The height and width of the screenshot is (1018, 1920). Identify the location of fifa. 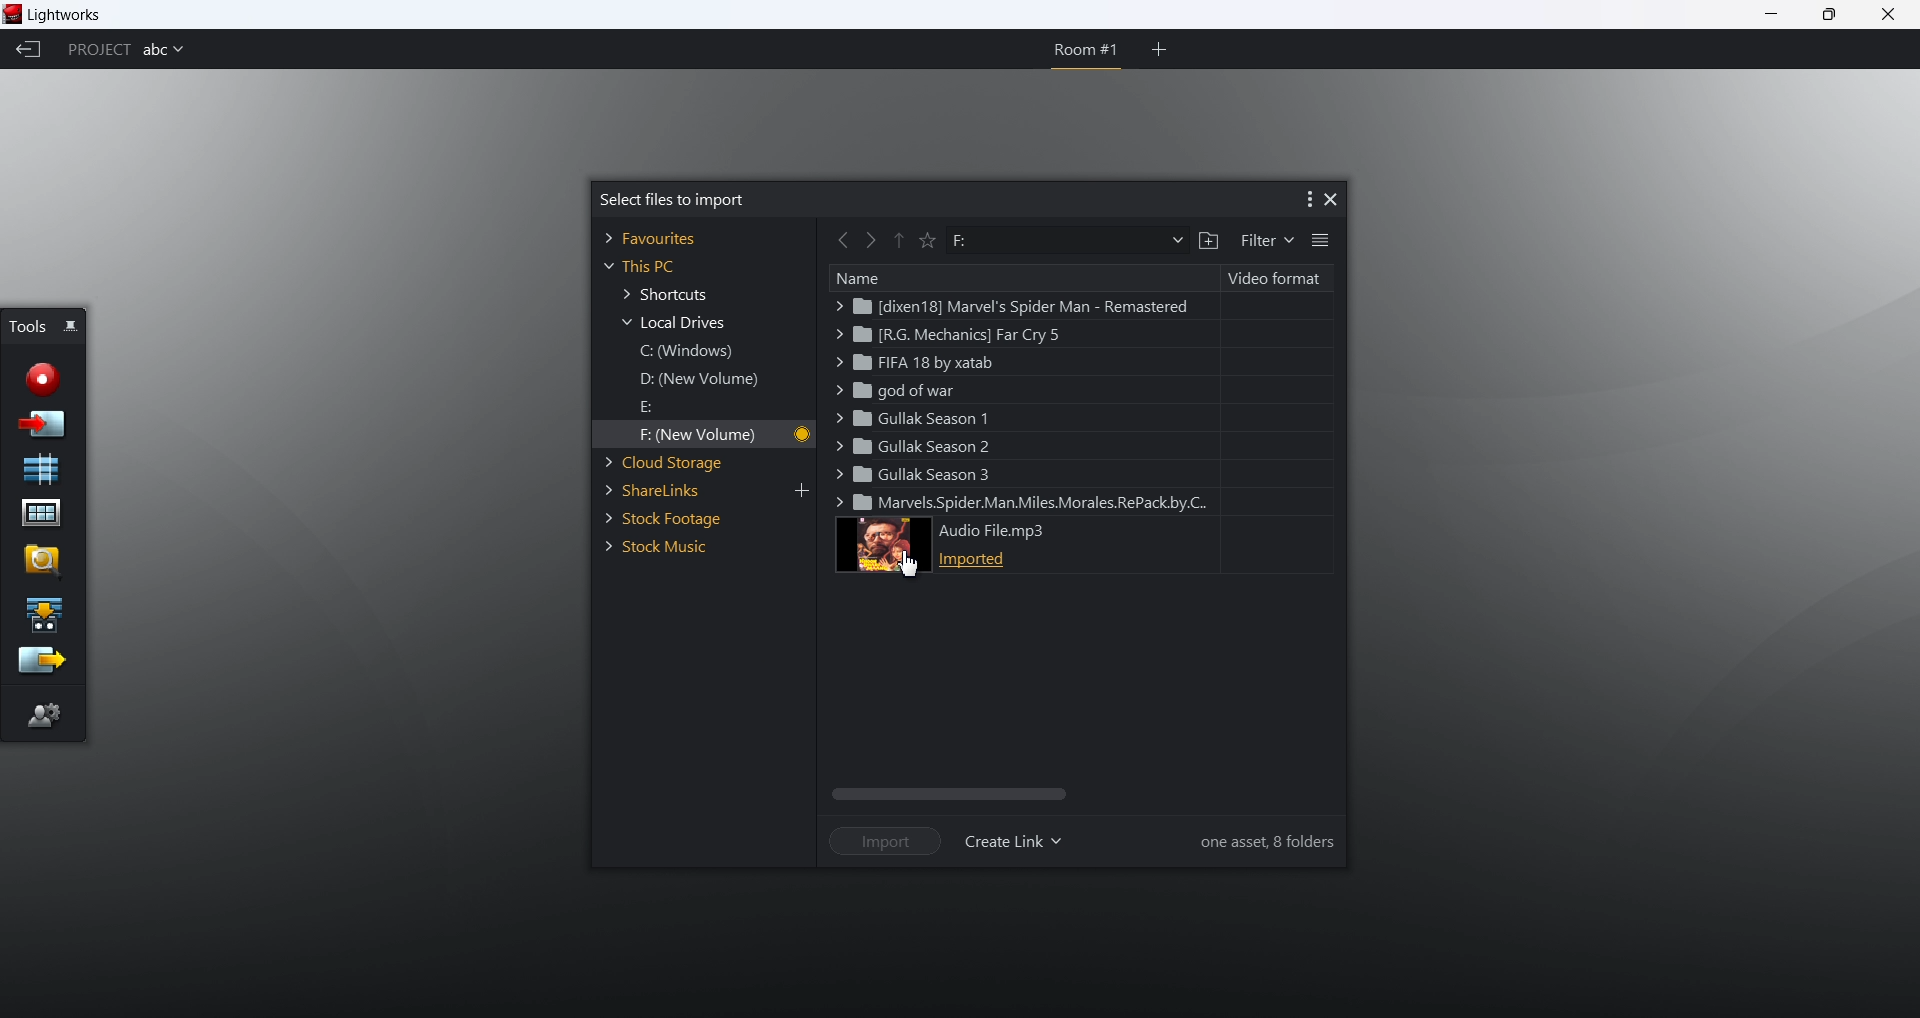
(916, 362).